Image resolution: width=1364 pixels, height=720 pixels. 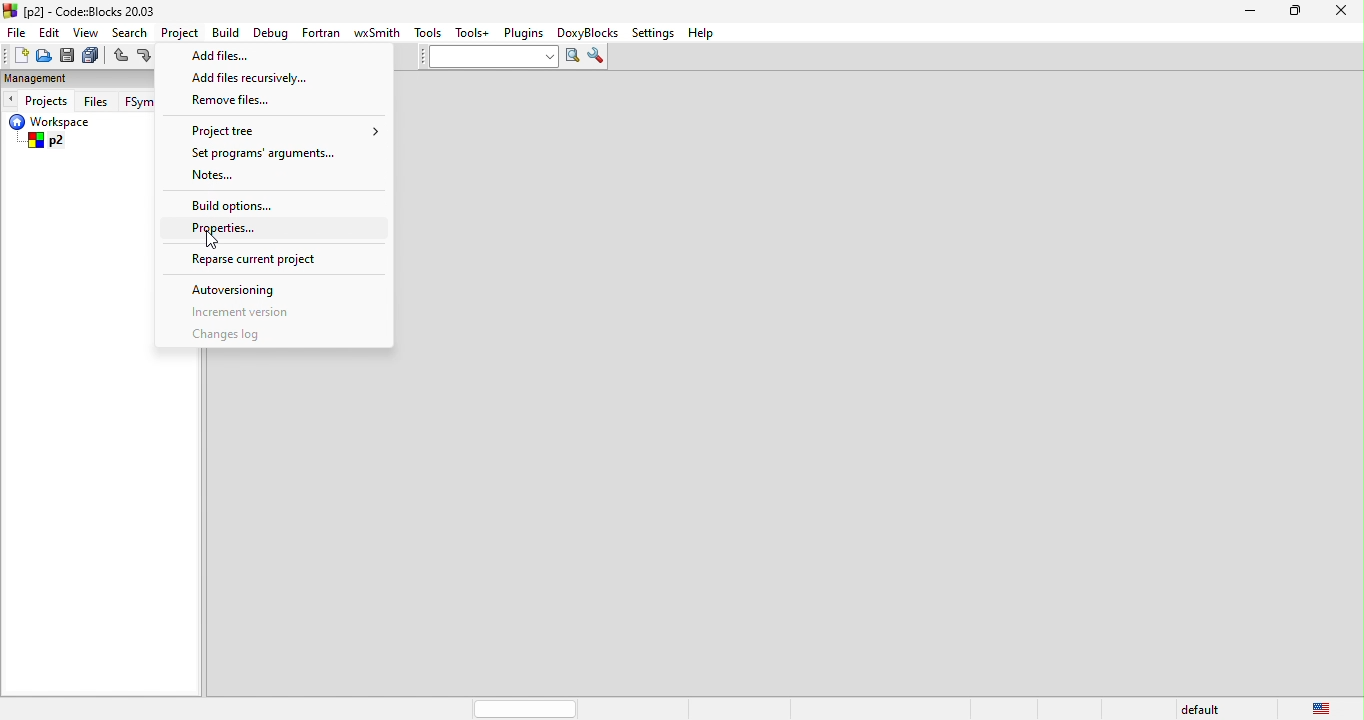 I want to click on horizontal scroll bar, so click(x=528, y=708).